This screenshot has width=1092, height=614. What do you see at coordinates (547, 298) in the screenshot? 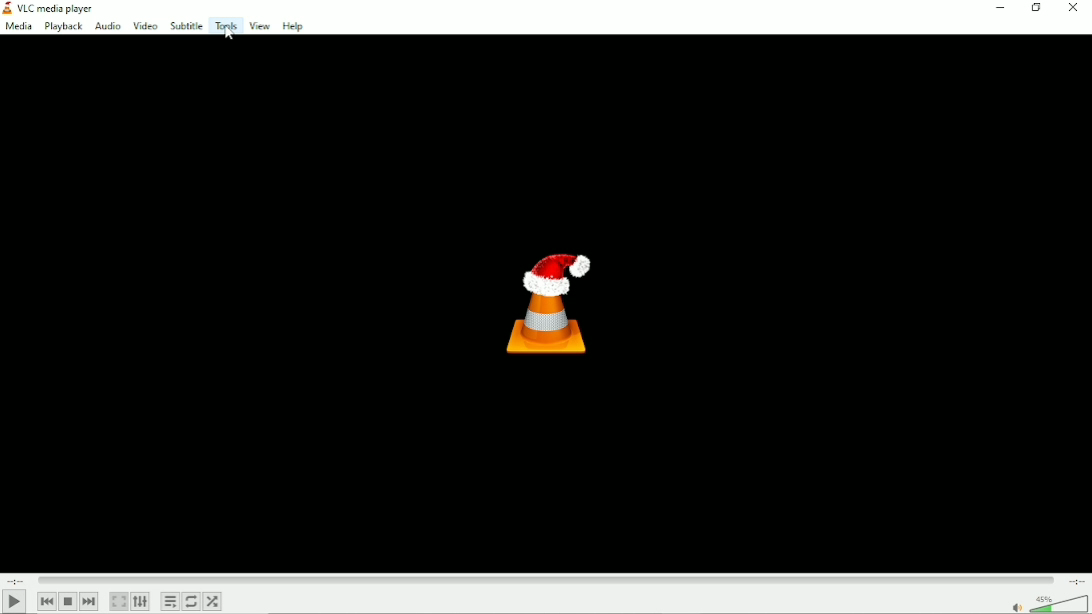
I see `Logo` at bounding box center [547, 298].